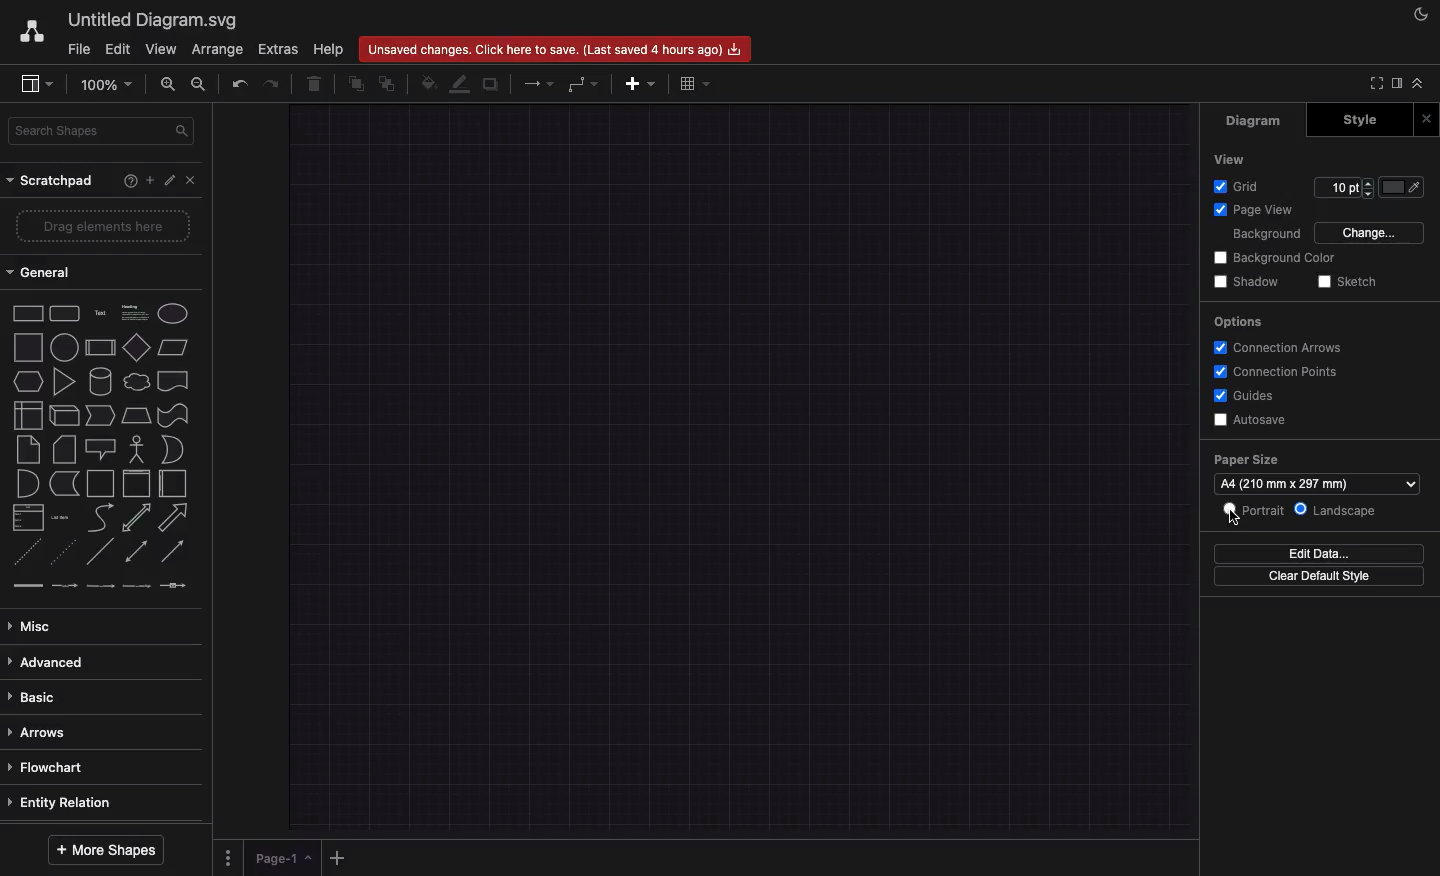 The width and height of the screenshot is (1440, 876). I want to click on Entity relation, so click(81, 803).